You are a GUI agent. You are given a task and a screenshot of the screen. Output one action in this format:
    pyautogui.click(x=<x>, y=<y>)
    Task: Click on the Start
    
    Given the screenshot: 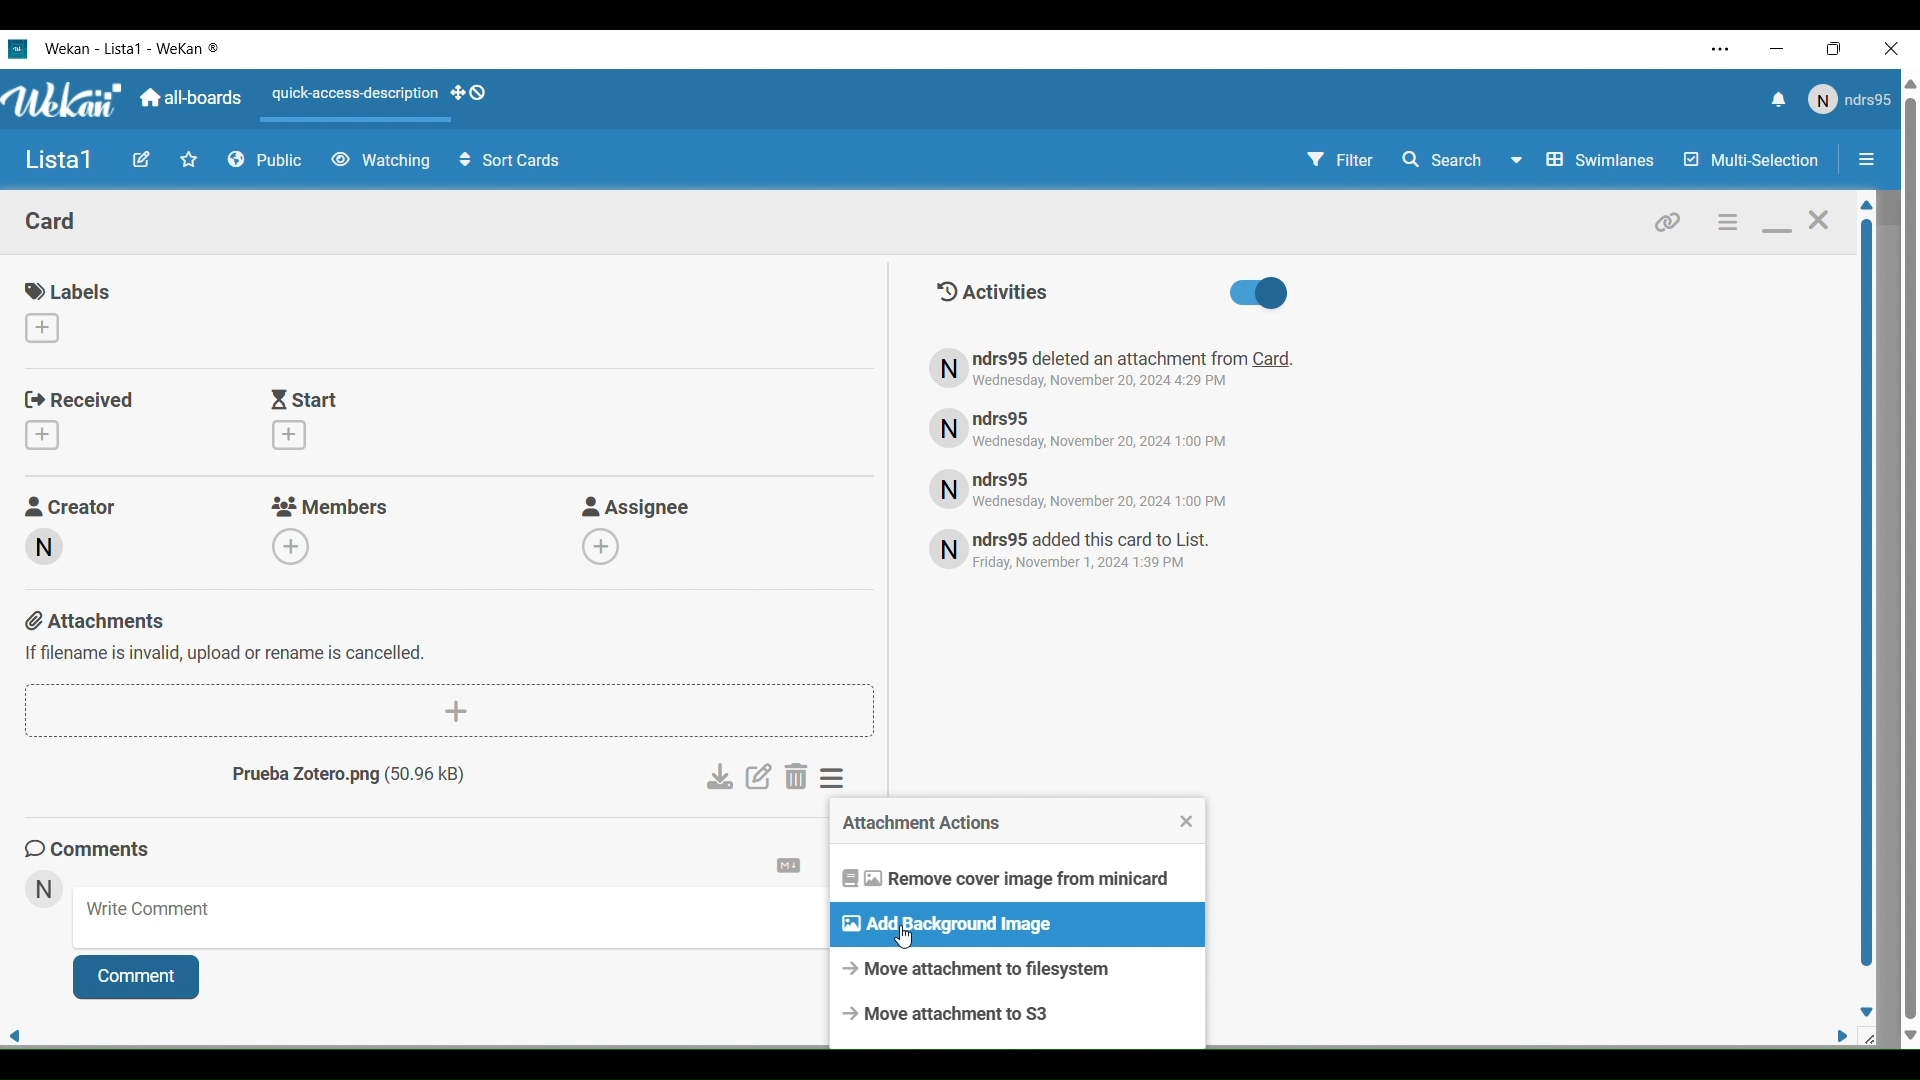 What is the action you would take?
    pyautogui.click(x=309, y=399)
    